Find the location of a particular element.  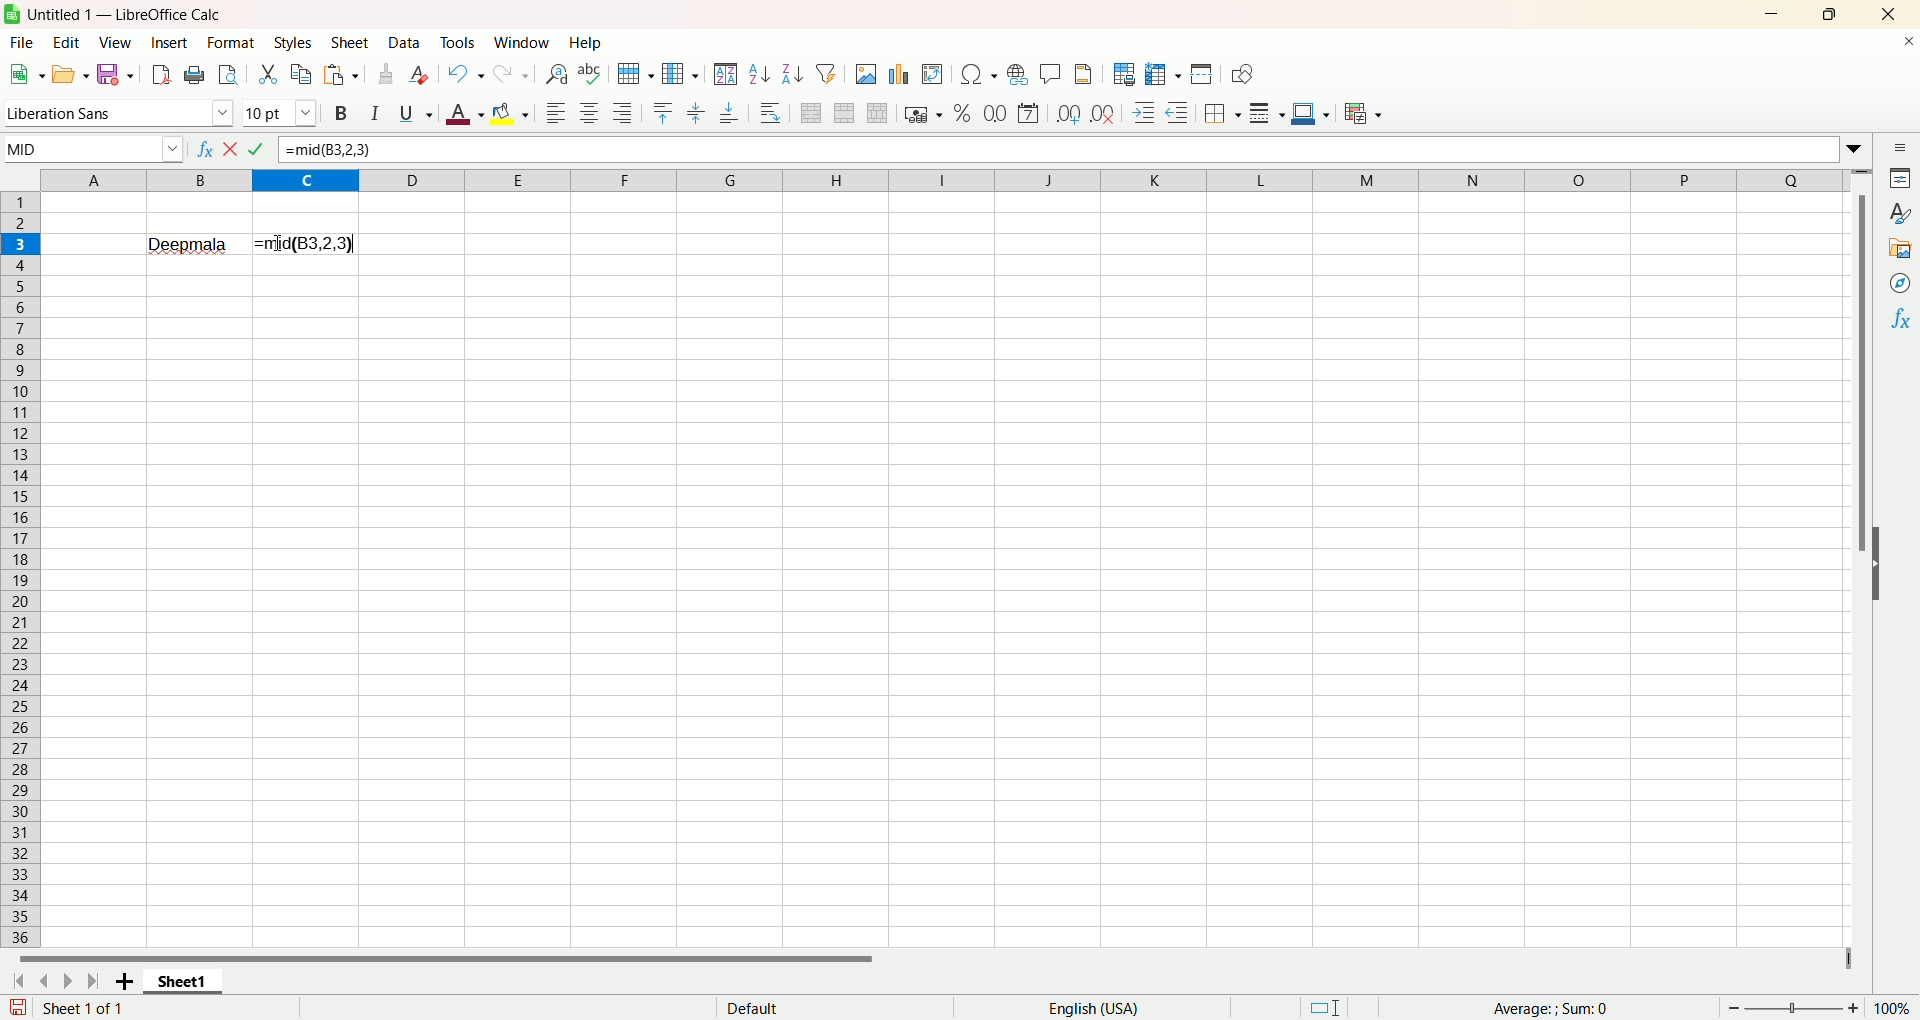

align right is located at coordinates (624, 112).